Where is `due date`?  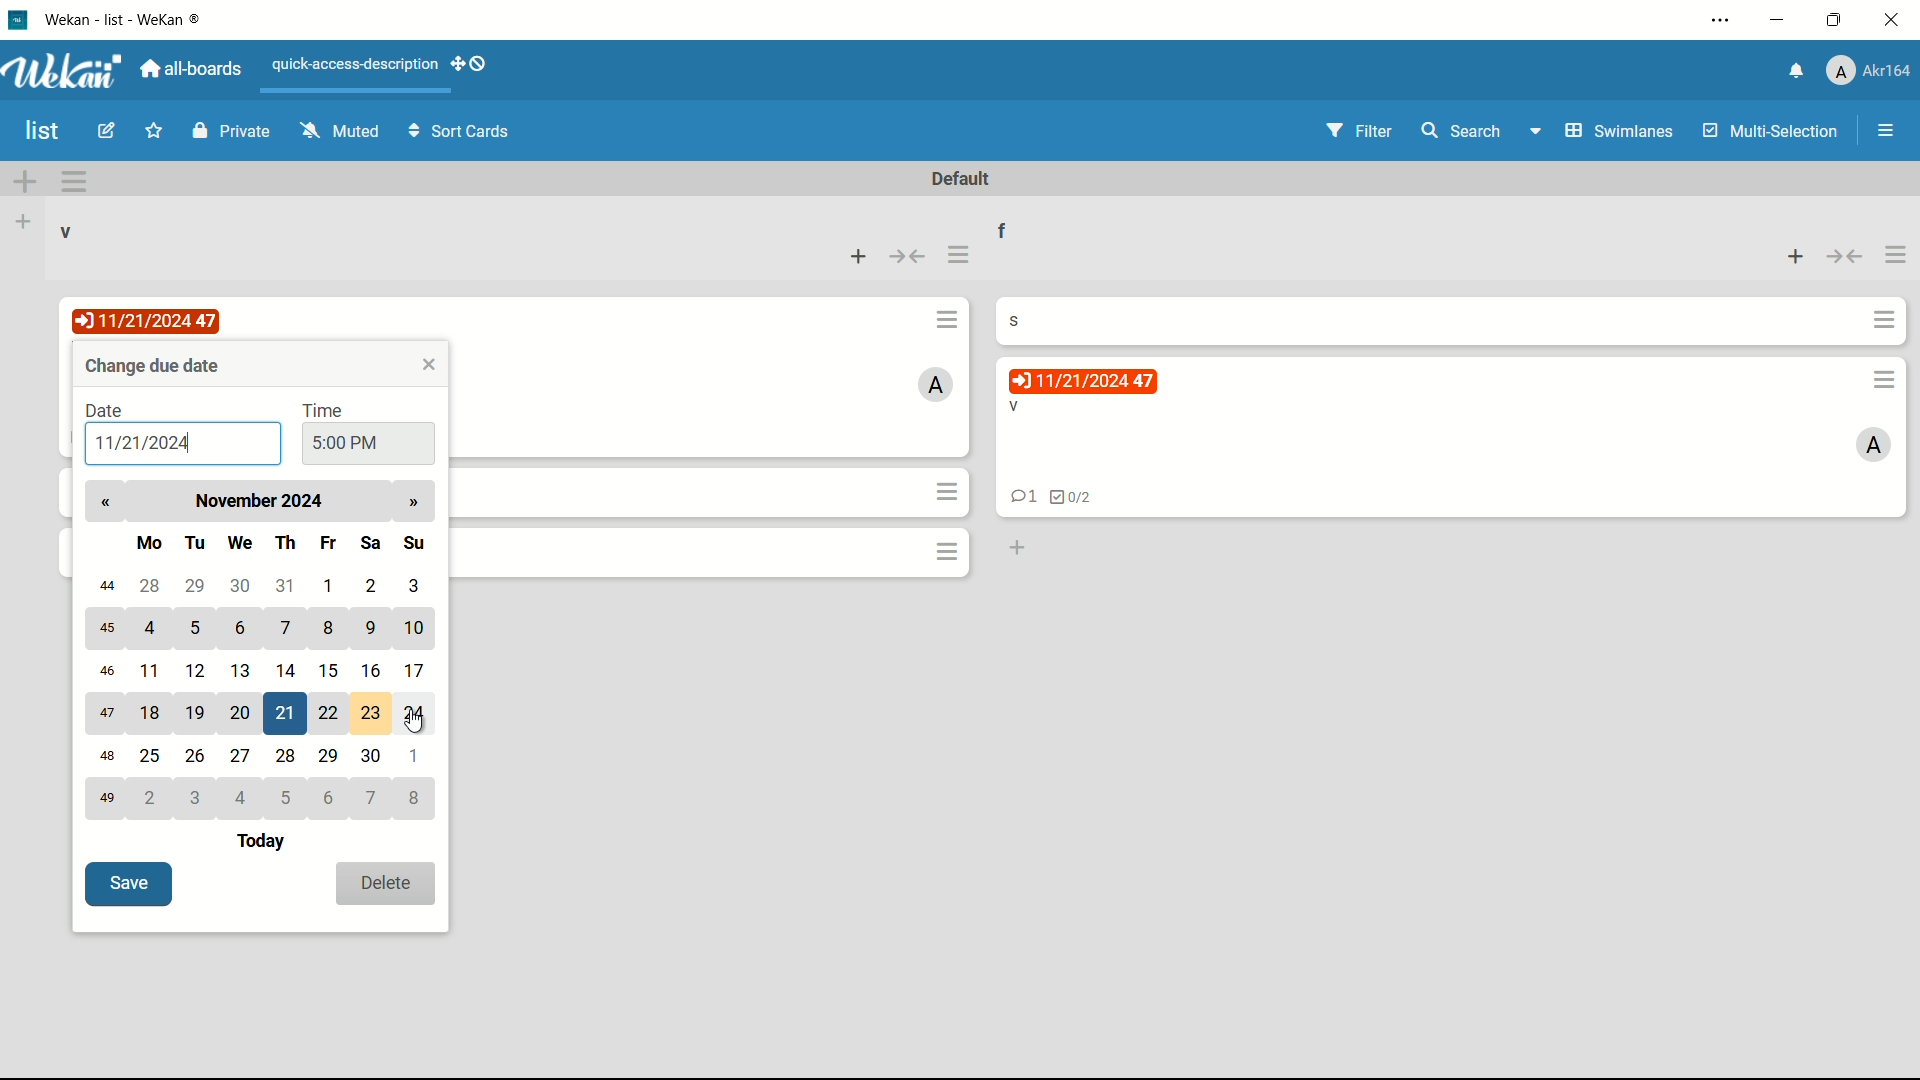 due date is located at coordinates (1082, 381).